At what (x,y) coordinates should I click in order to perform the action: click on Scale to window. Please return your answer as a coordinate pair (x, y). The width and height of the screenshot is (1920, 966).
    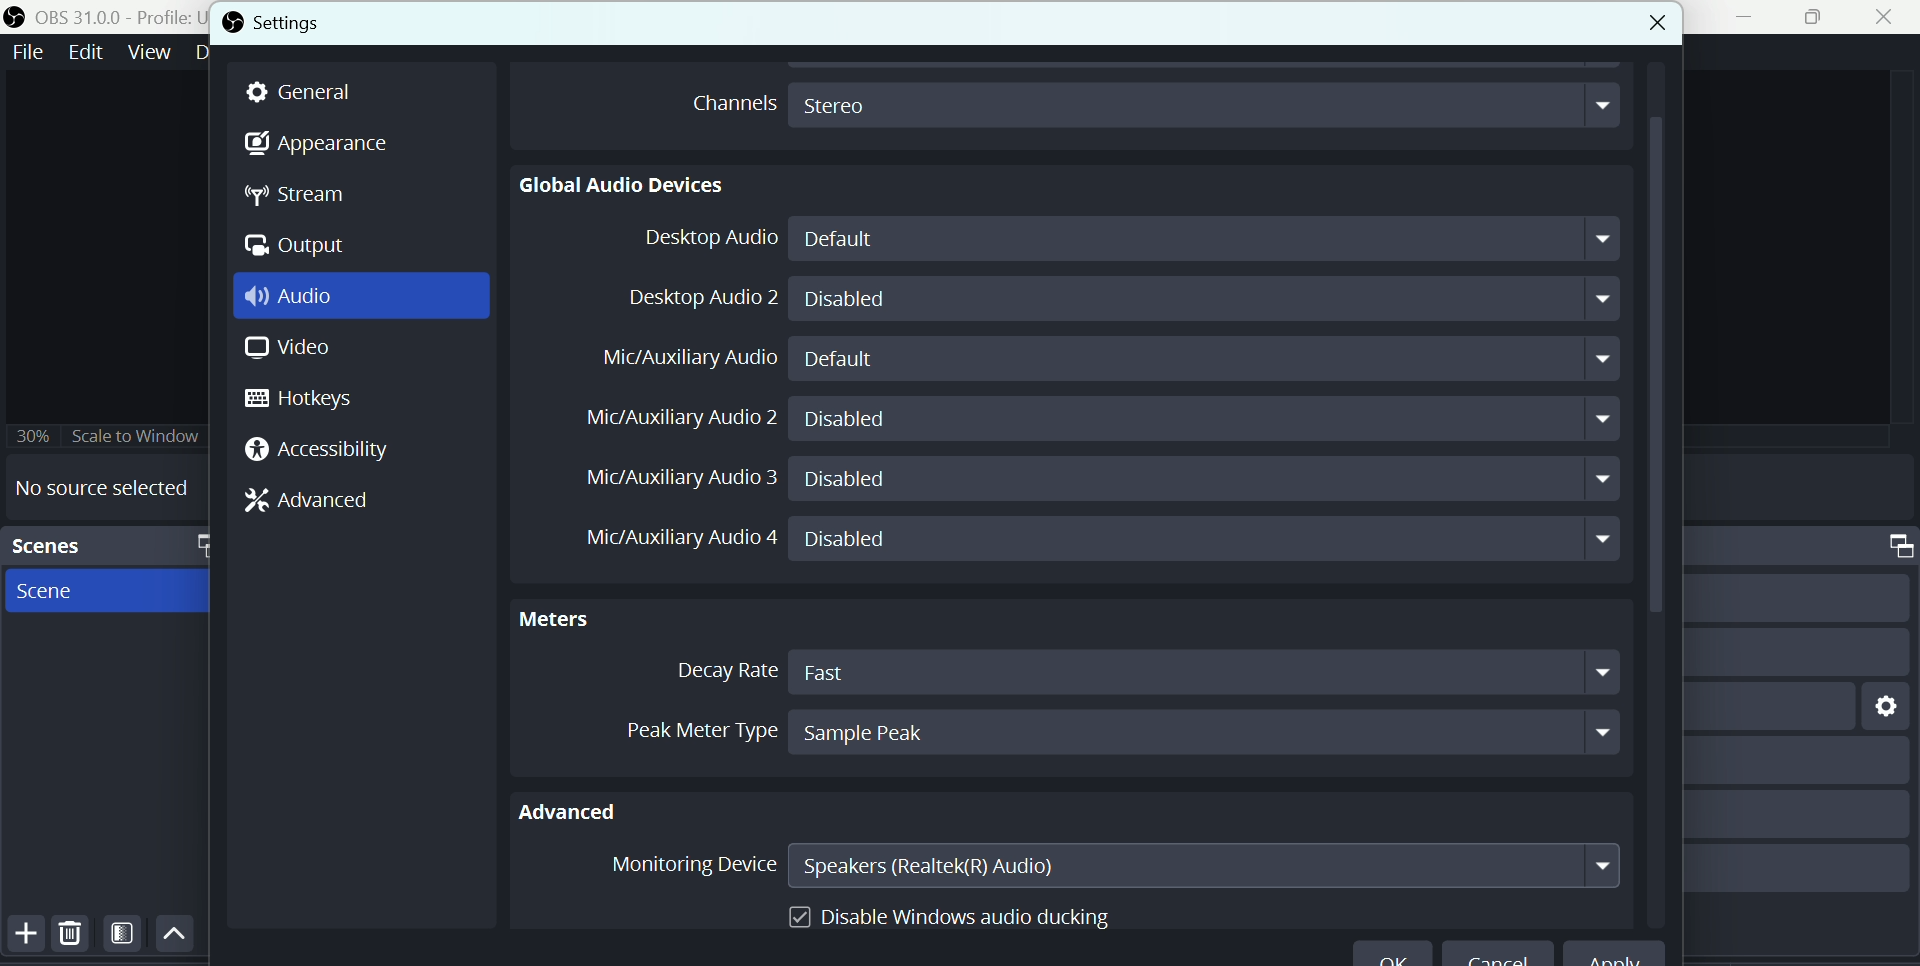
    Looking at the image, I should click on (139, 435).